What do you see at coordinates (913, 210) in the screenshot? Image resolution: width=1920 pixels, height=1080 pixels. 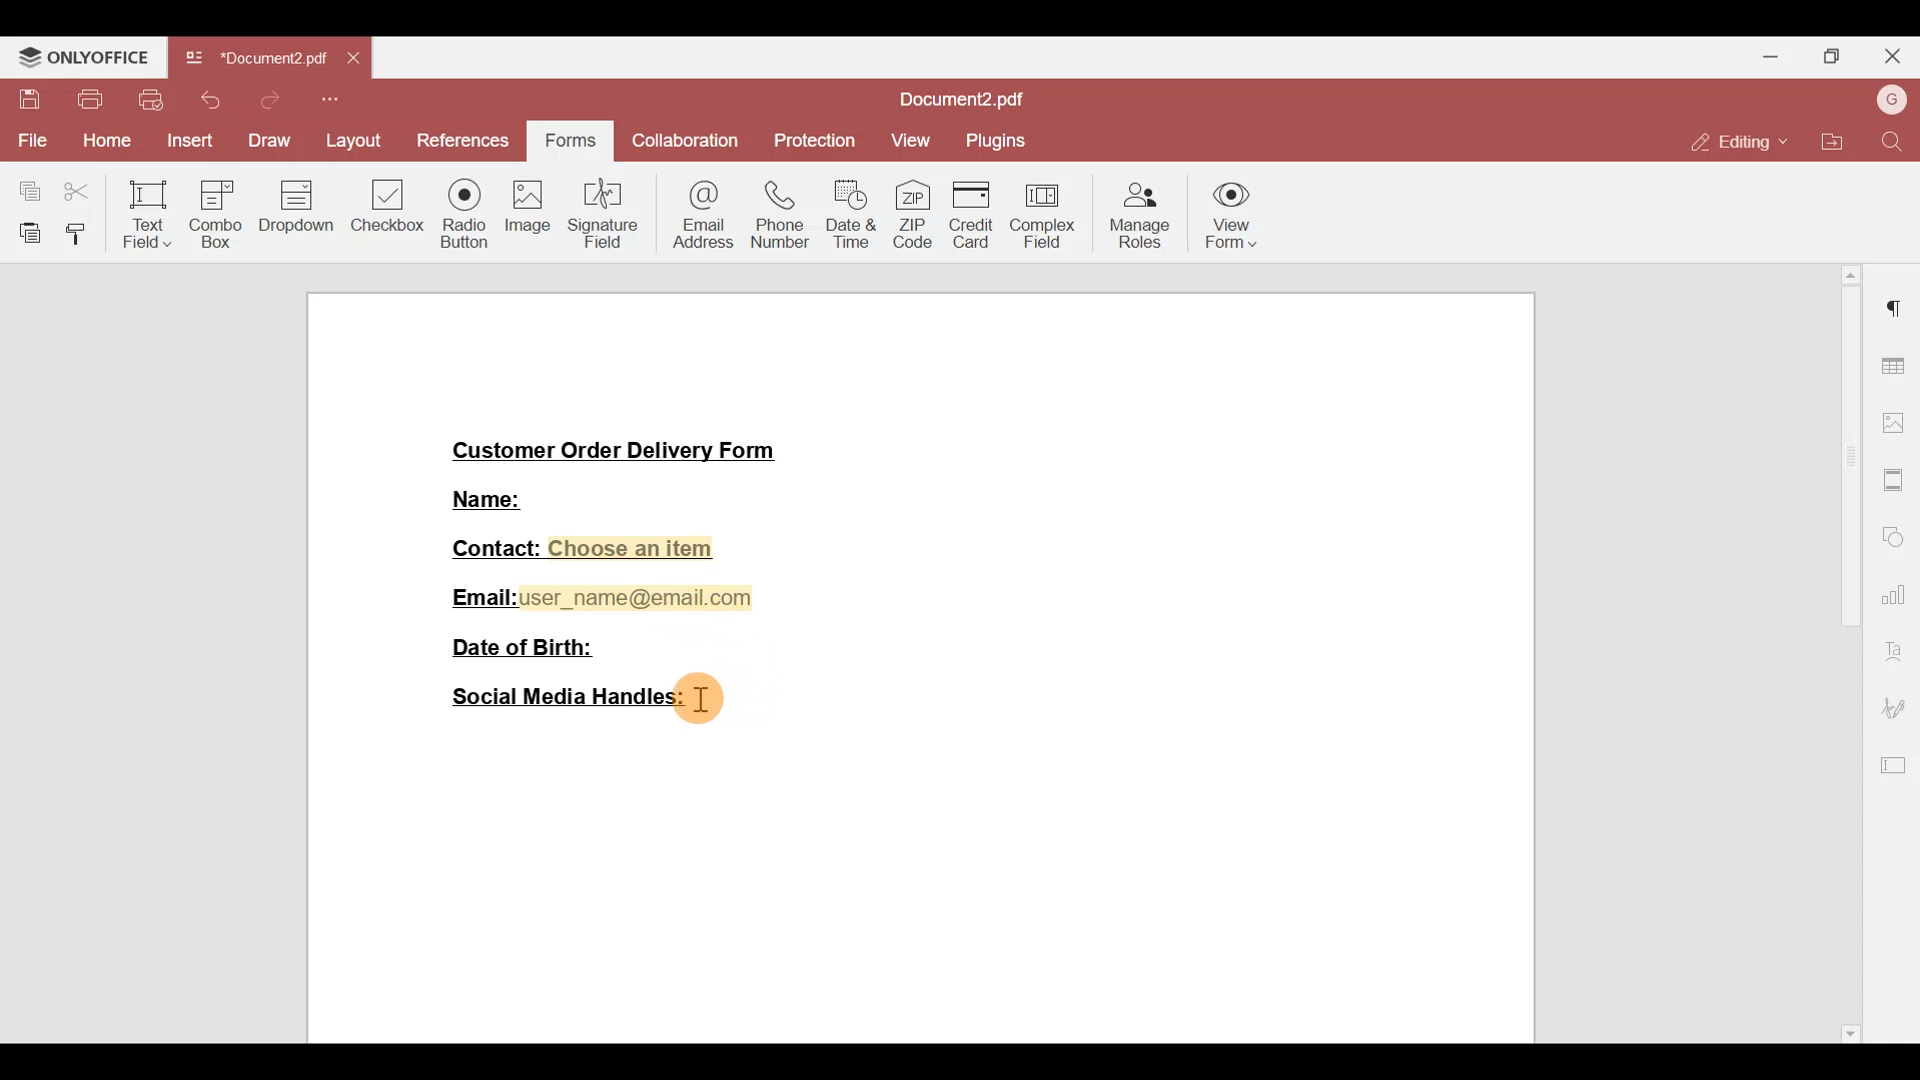 I see `ZIP code` at bounding box center [913, 210].